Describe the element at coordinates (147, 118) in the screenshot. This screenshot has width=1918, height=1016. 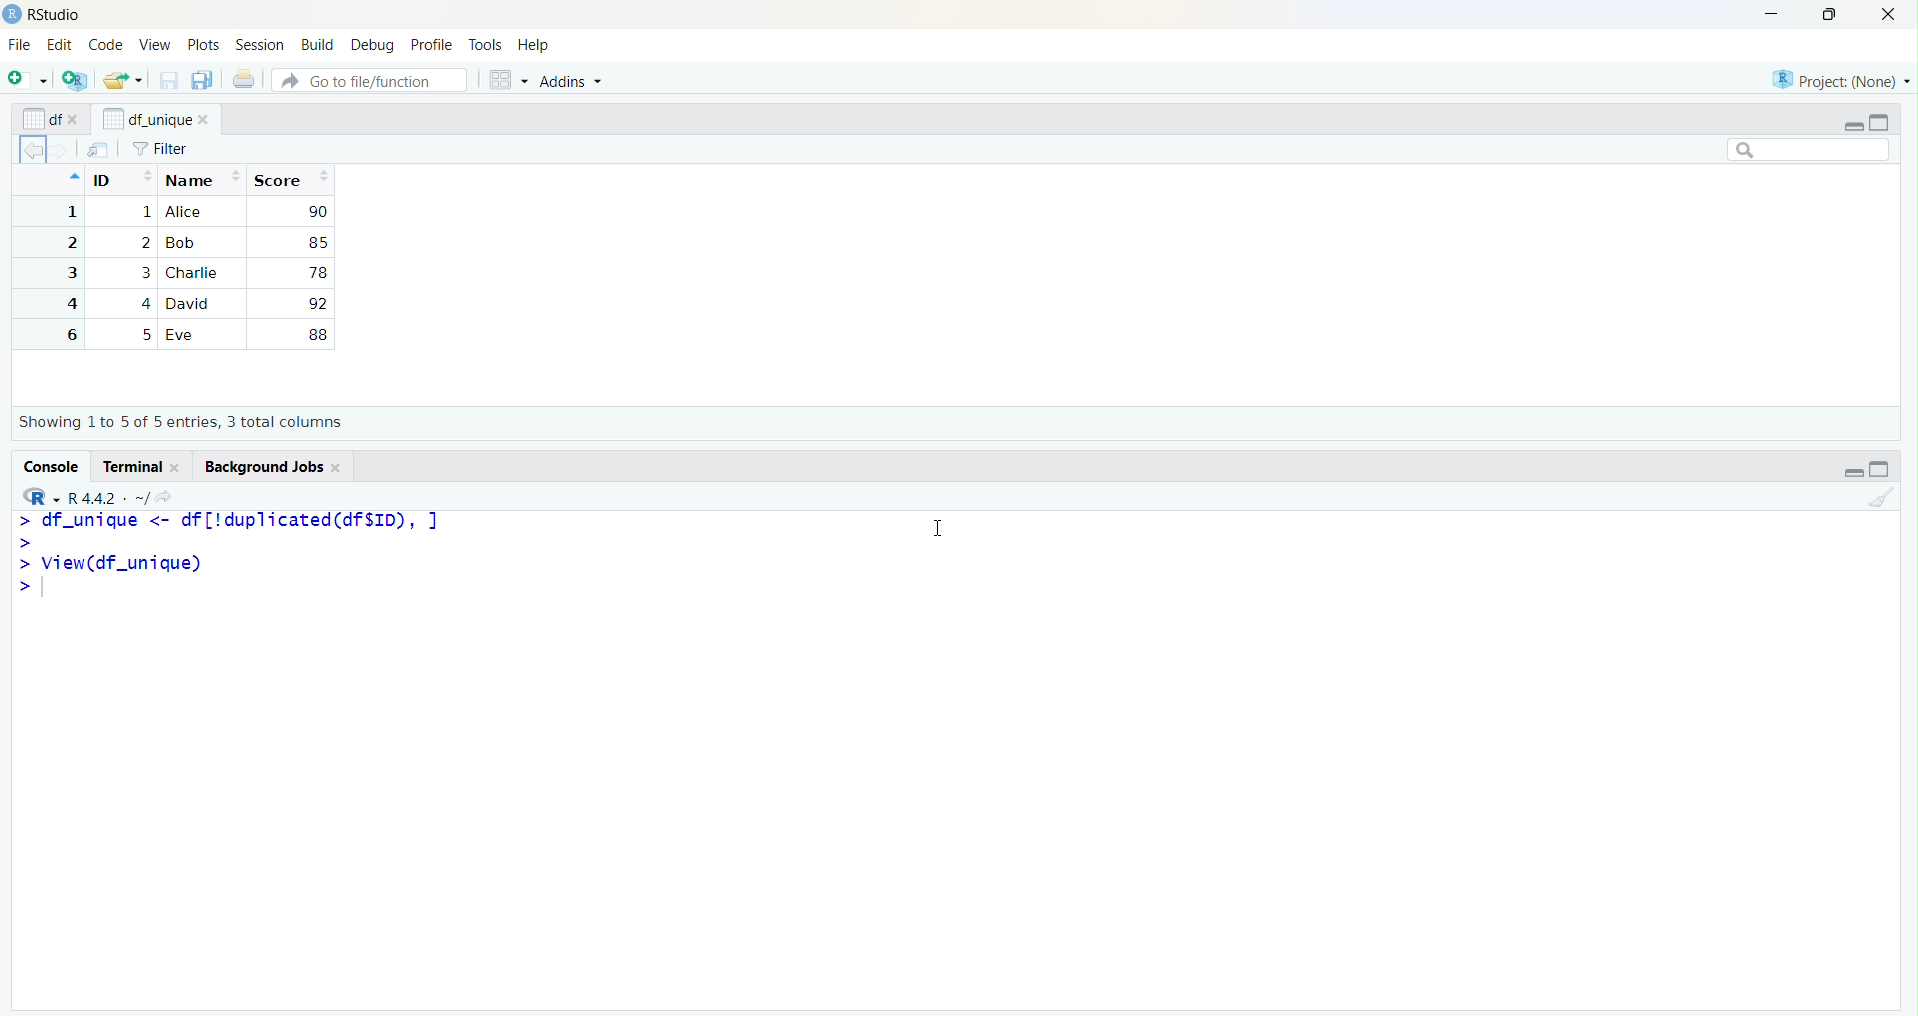
I see `df_unique` at that location.